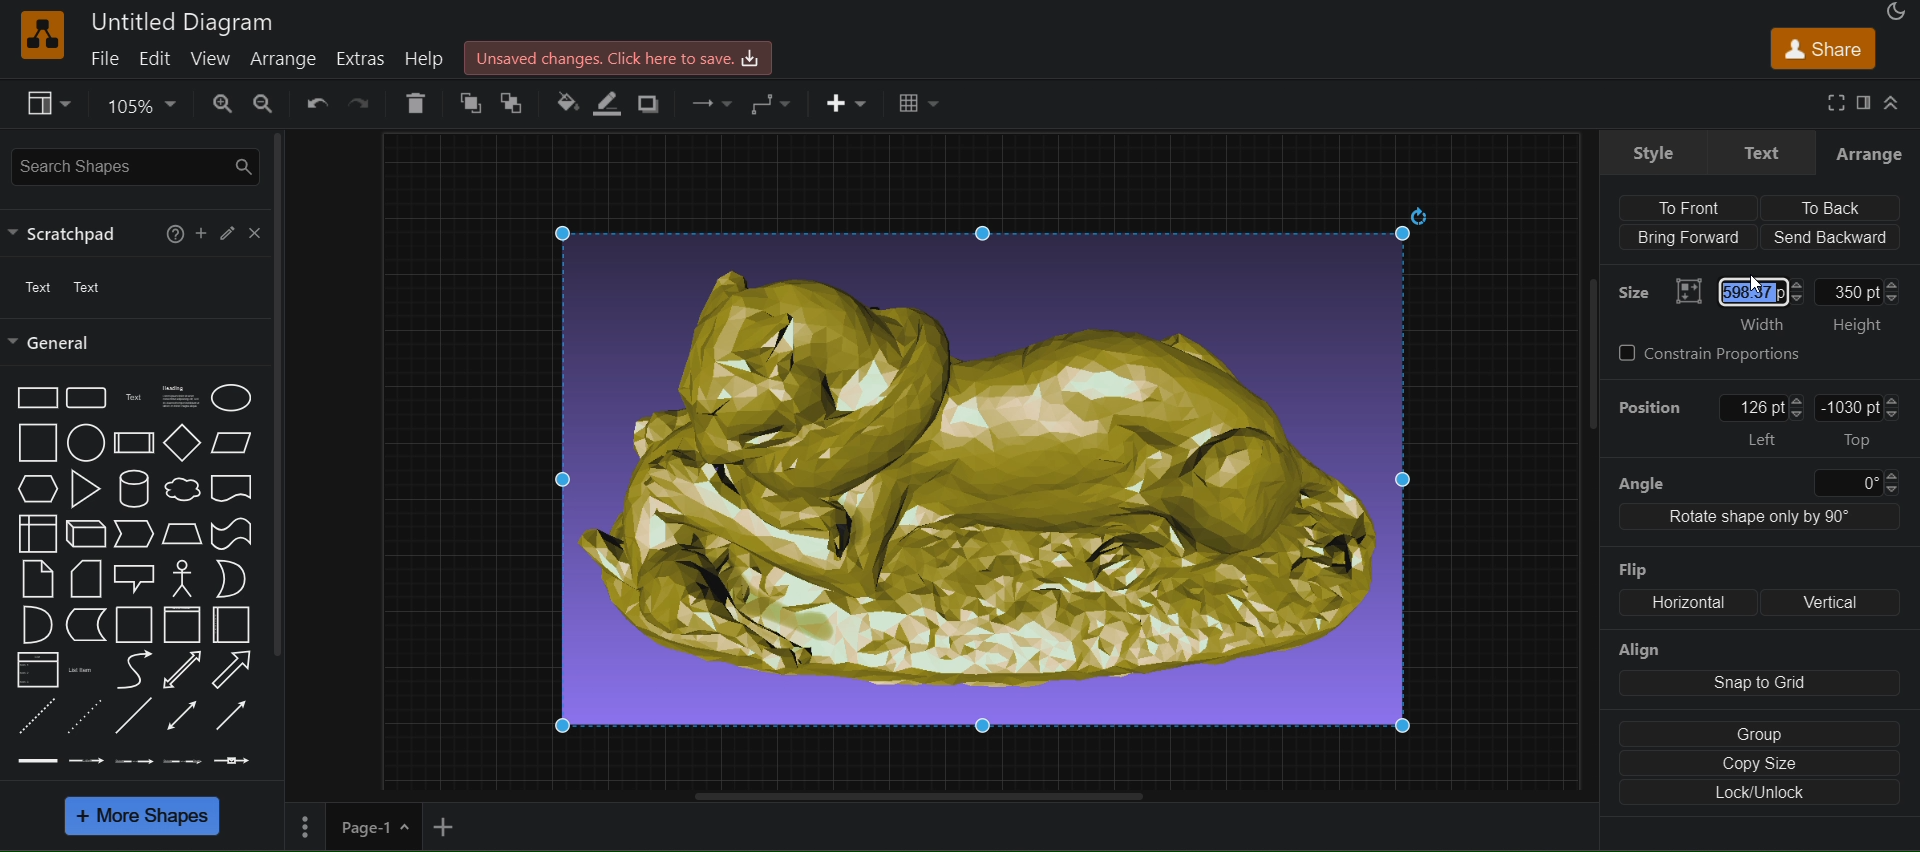 Image resolution: width=1920 pixels, height=852 pixels. What do you see at coordinates (1863, 100) in the screenshot?
I see `format` at bounding box center [1863, 100].